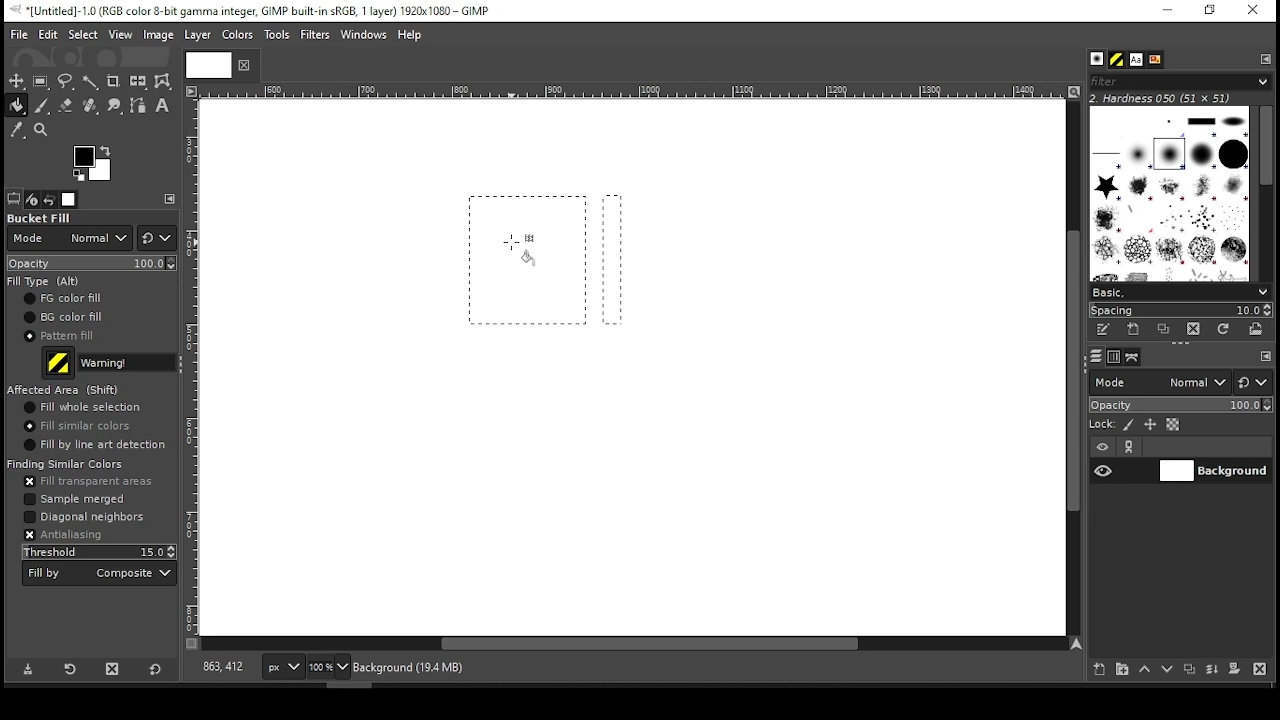  Describe the element at coordinates (1095, 357) in the screenshot. I see `layers` at that location.